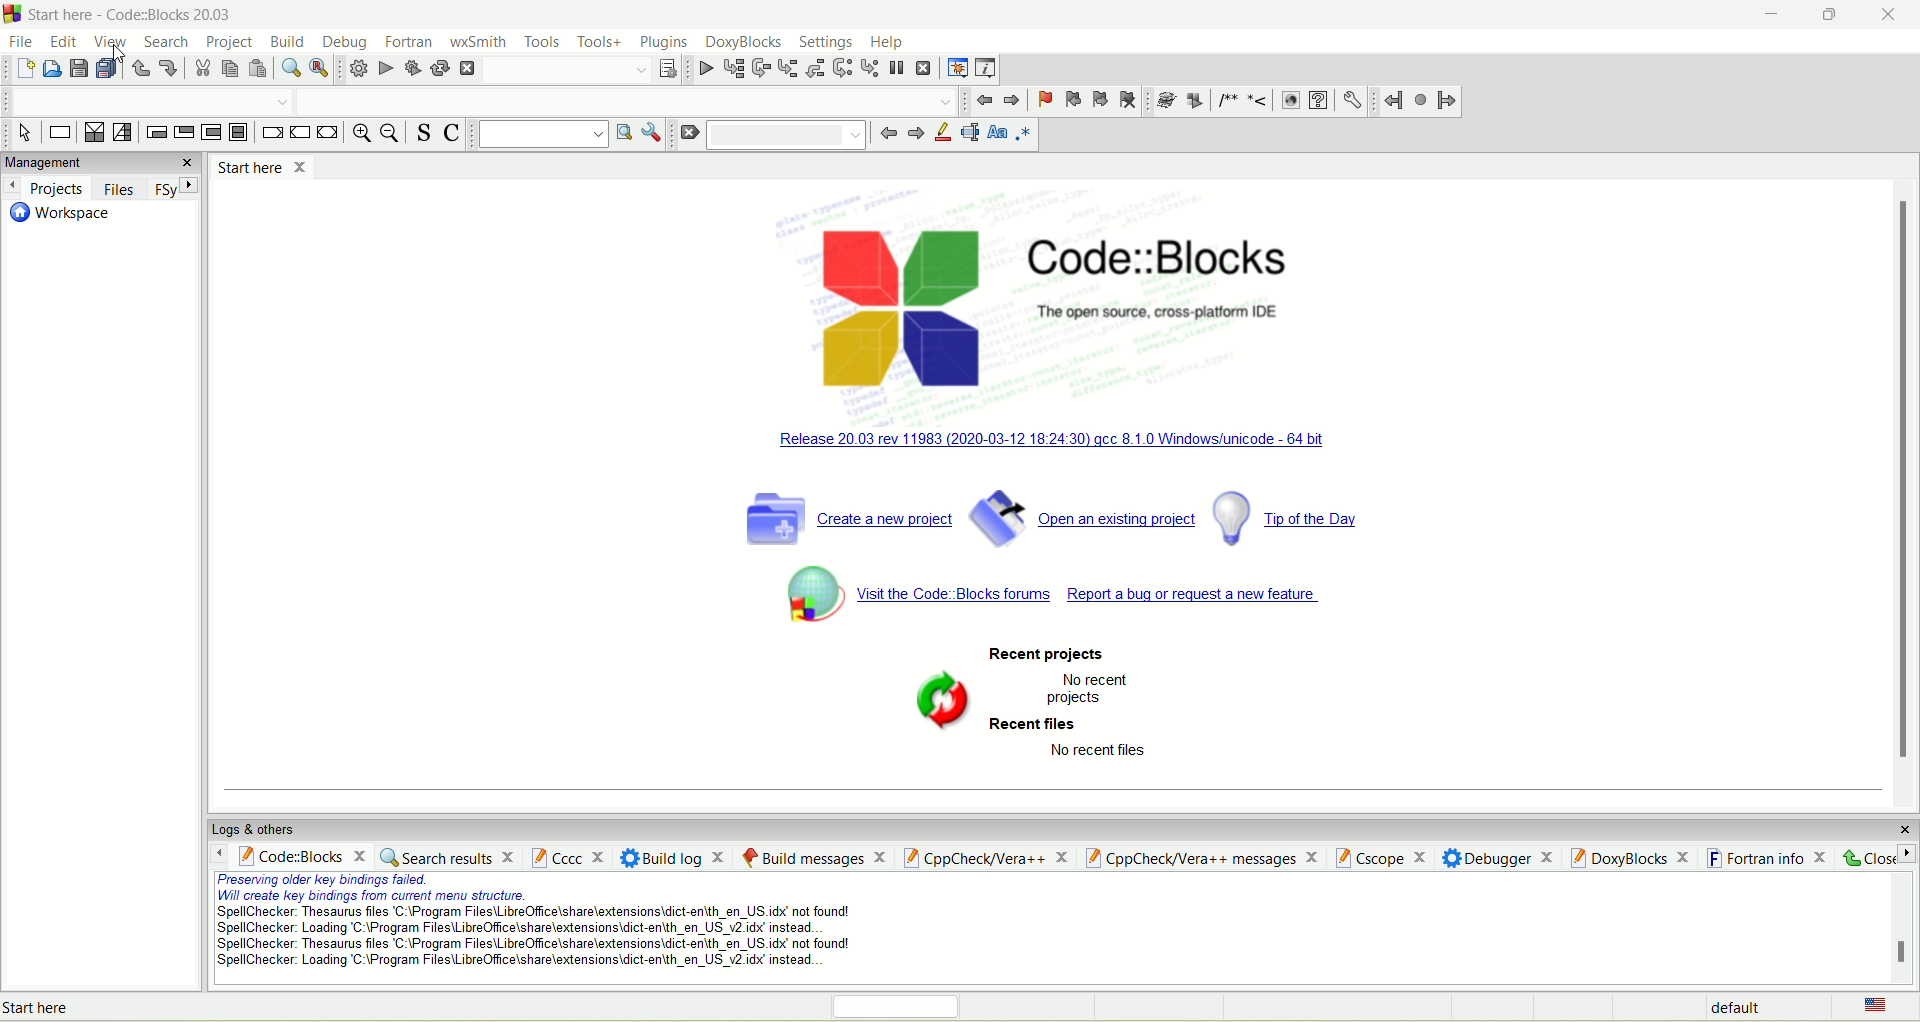 Image resolution: width=1920 pixels, height=1022 pixels. I want to click on previous, so click(886, 137).